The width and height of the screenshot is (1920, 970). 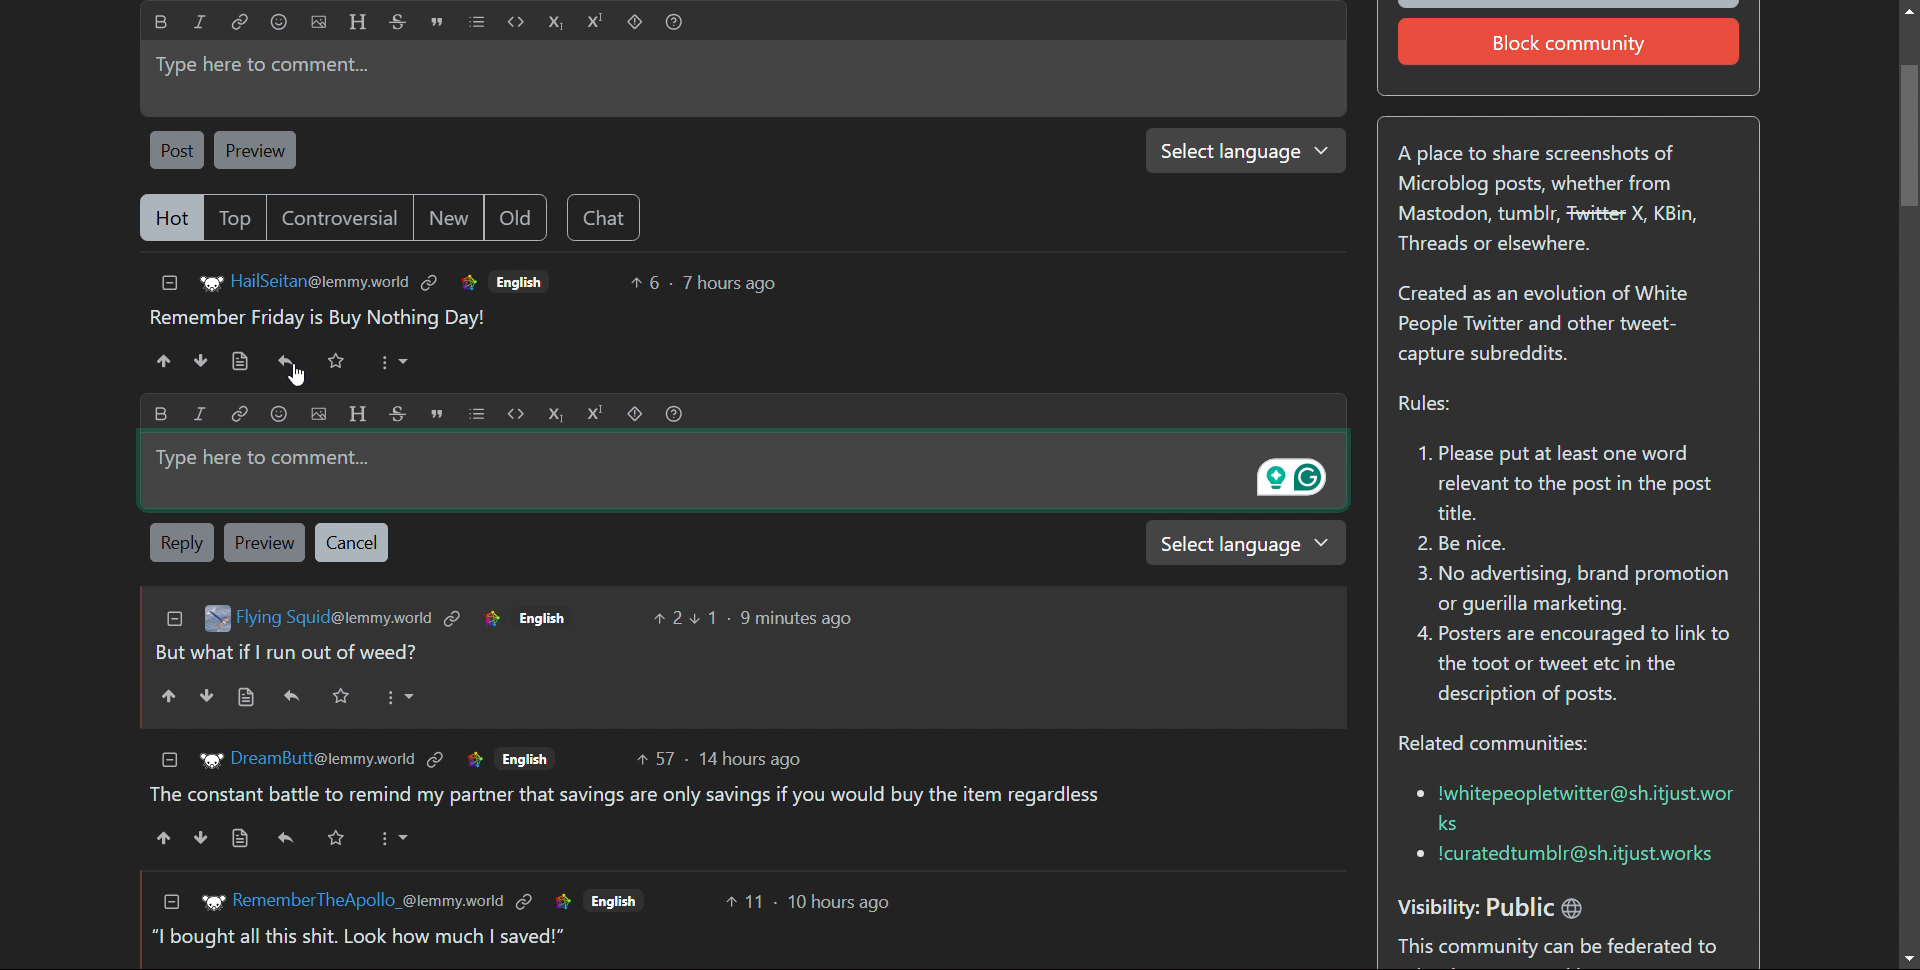 What do you see at coordinates (171, 219) in the screenshot?
I see `hot` at bounding box center [171, 219].